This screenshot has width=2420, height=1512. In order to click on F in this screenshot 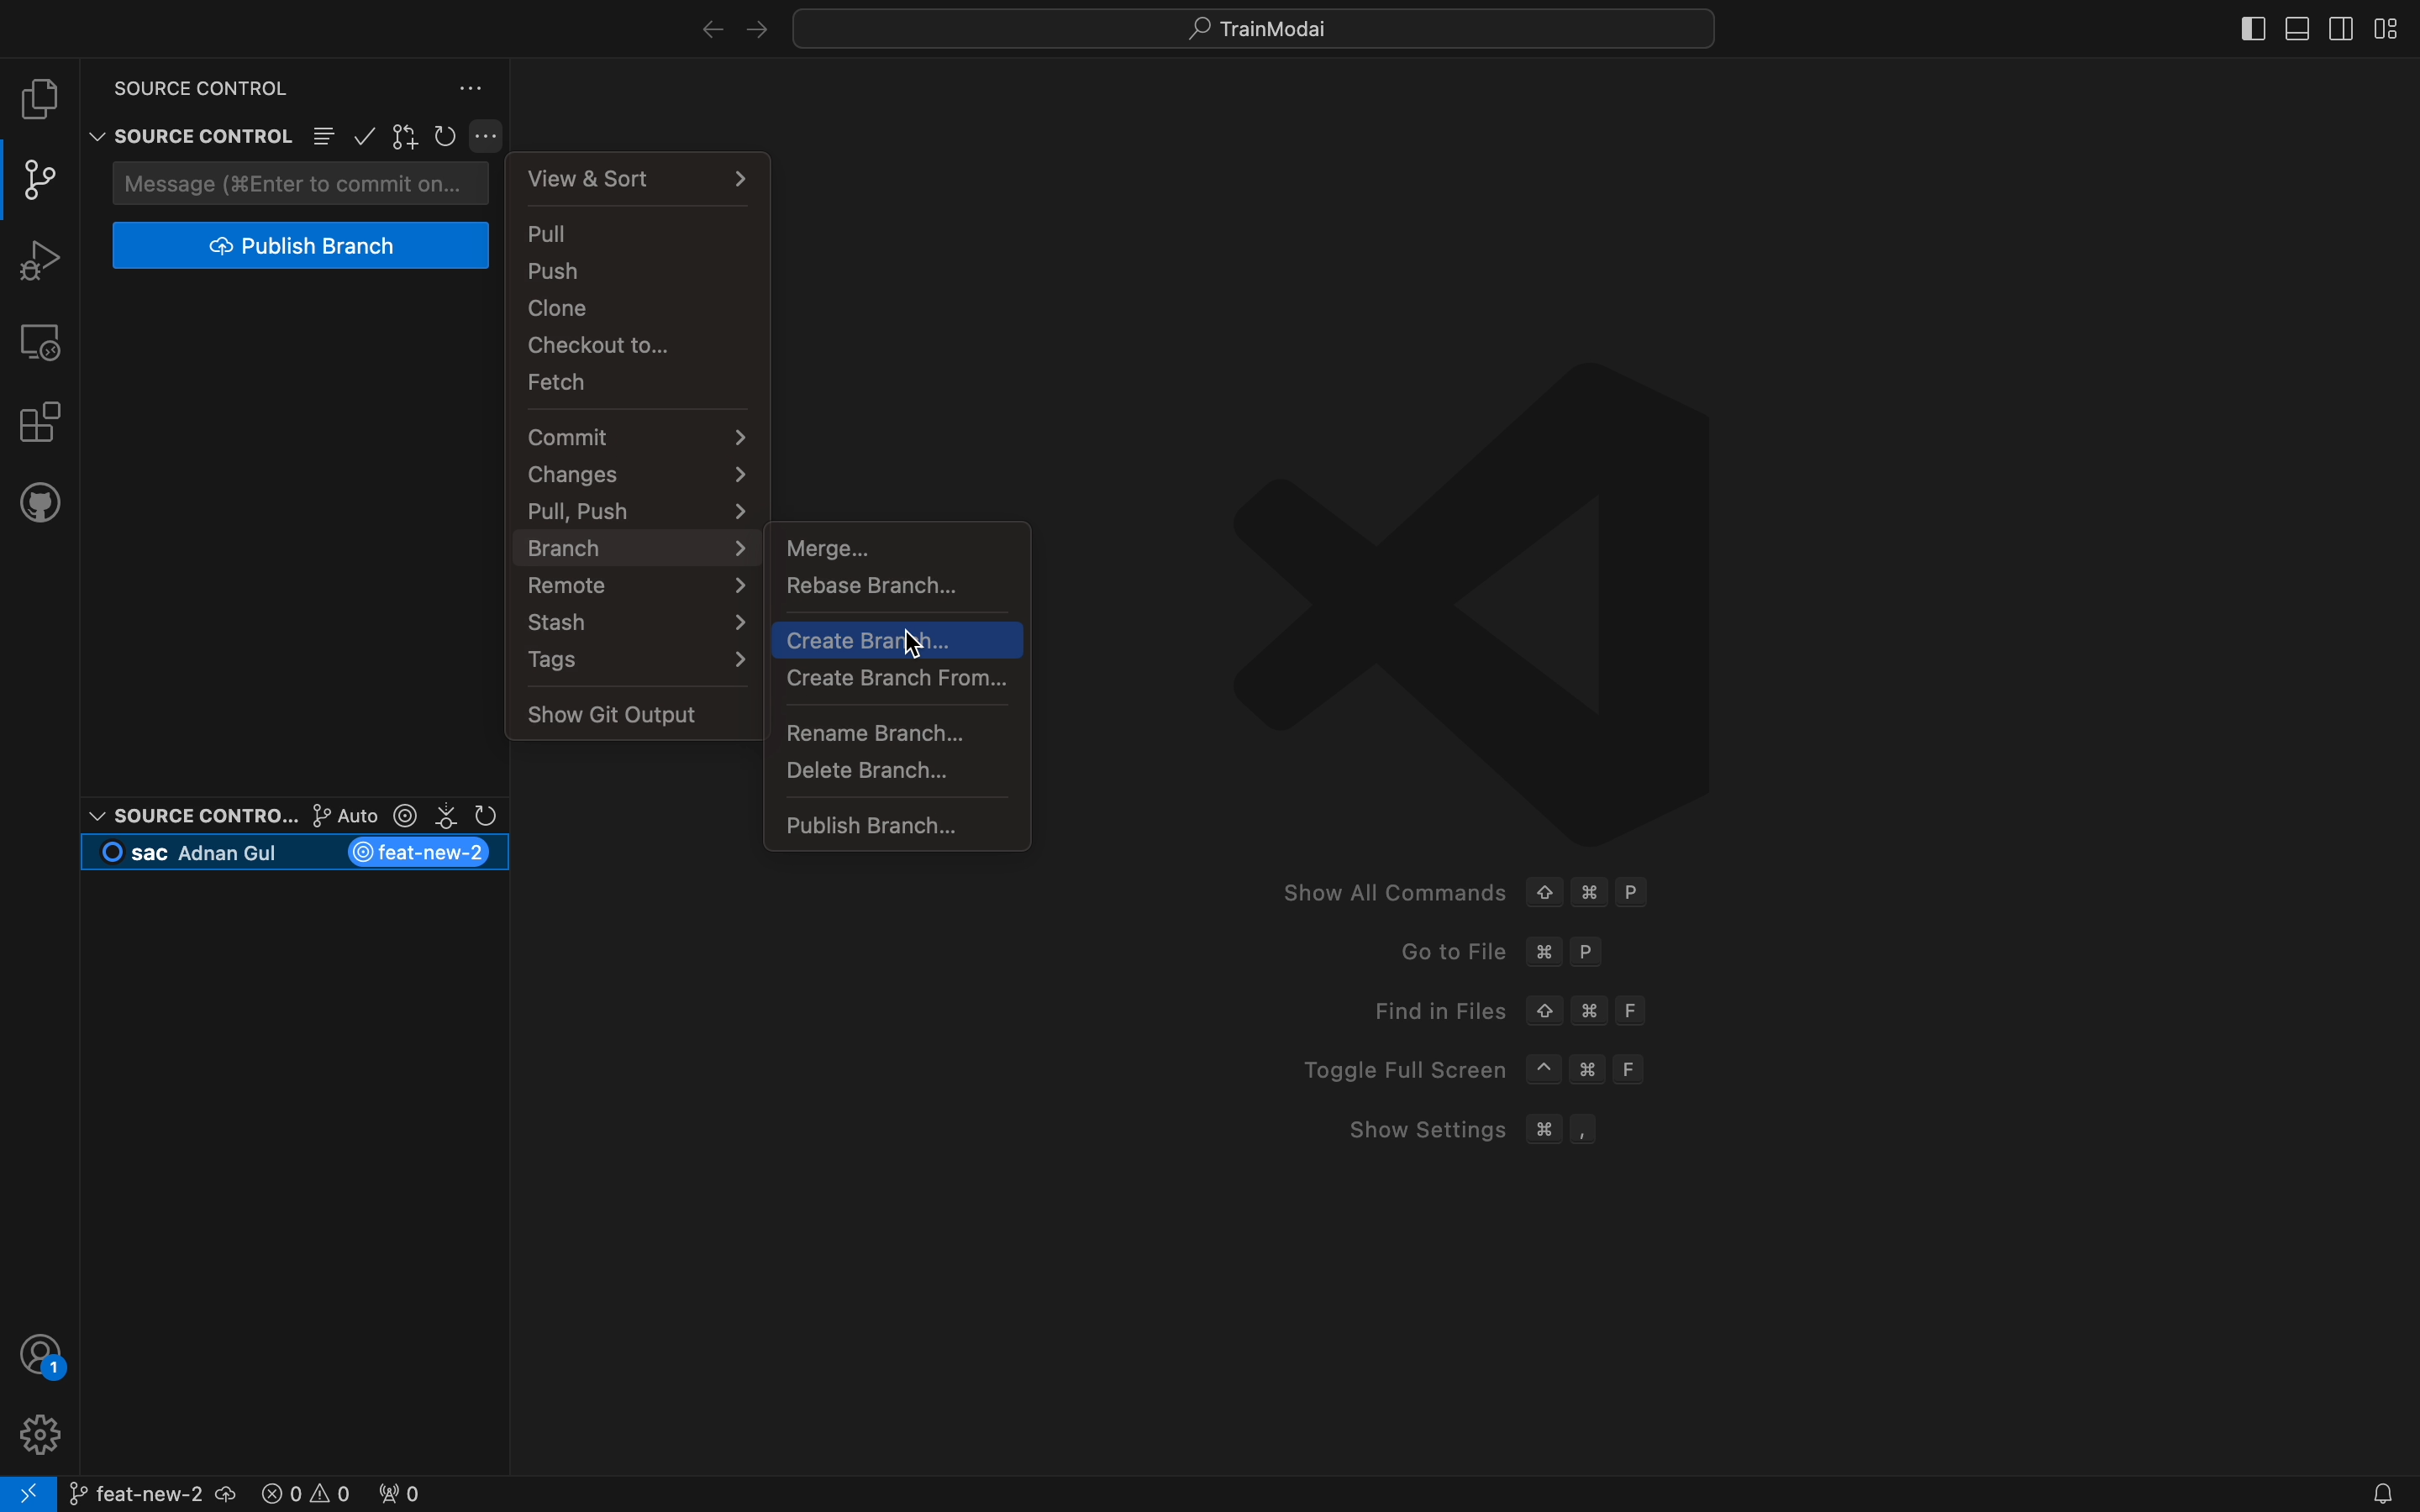, I will do `click(1636, 1069)`.